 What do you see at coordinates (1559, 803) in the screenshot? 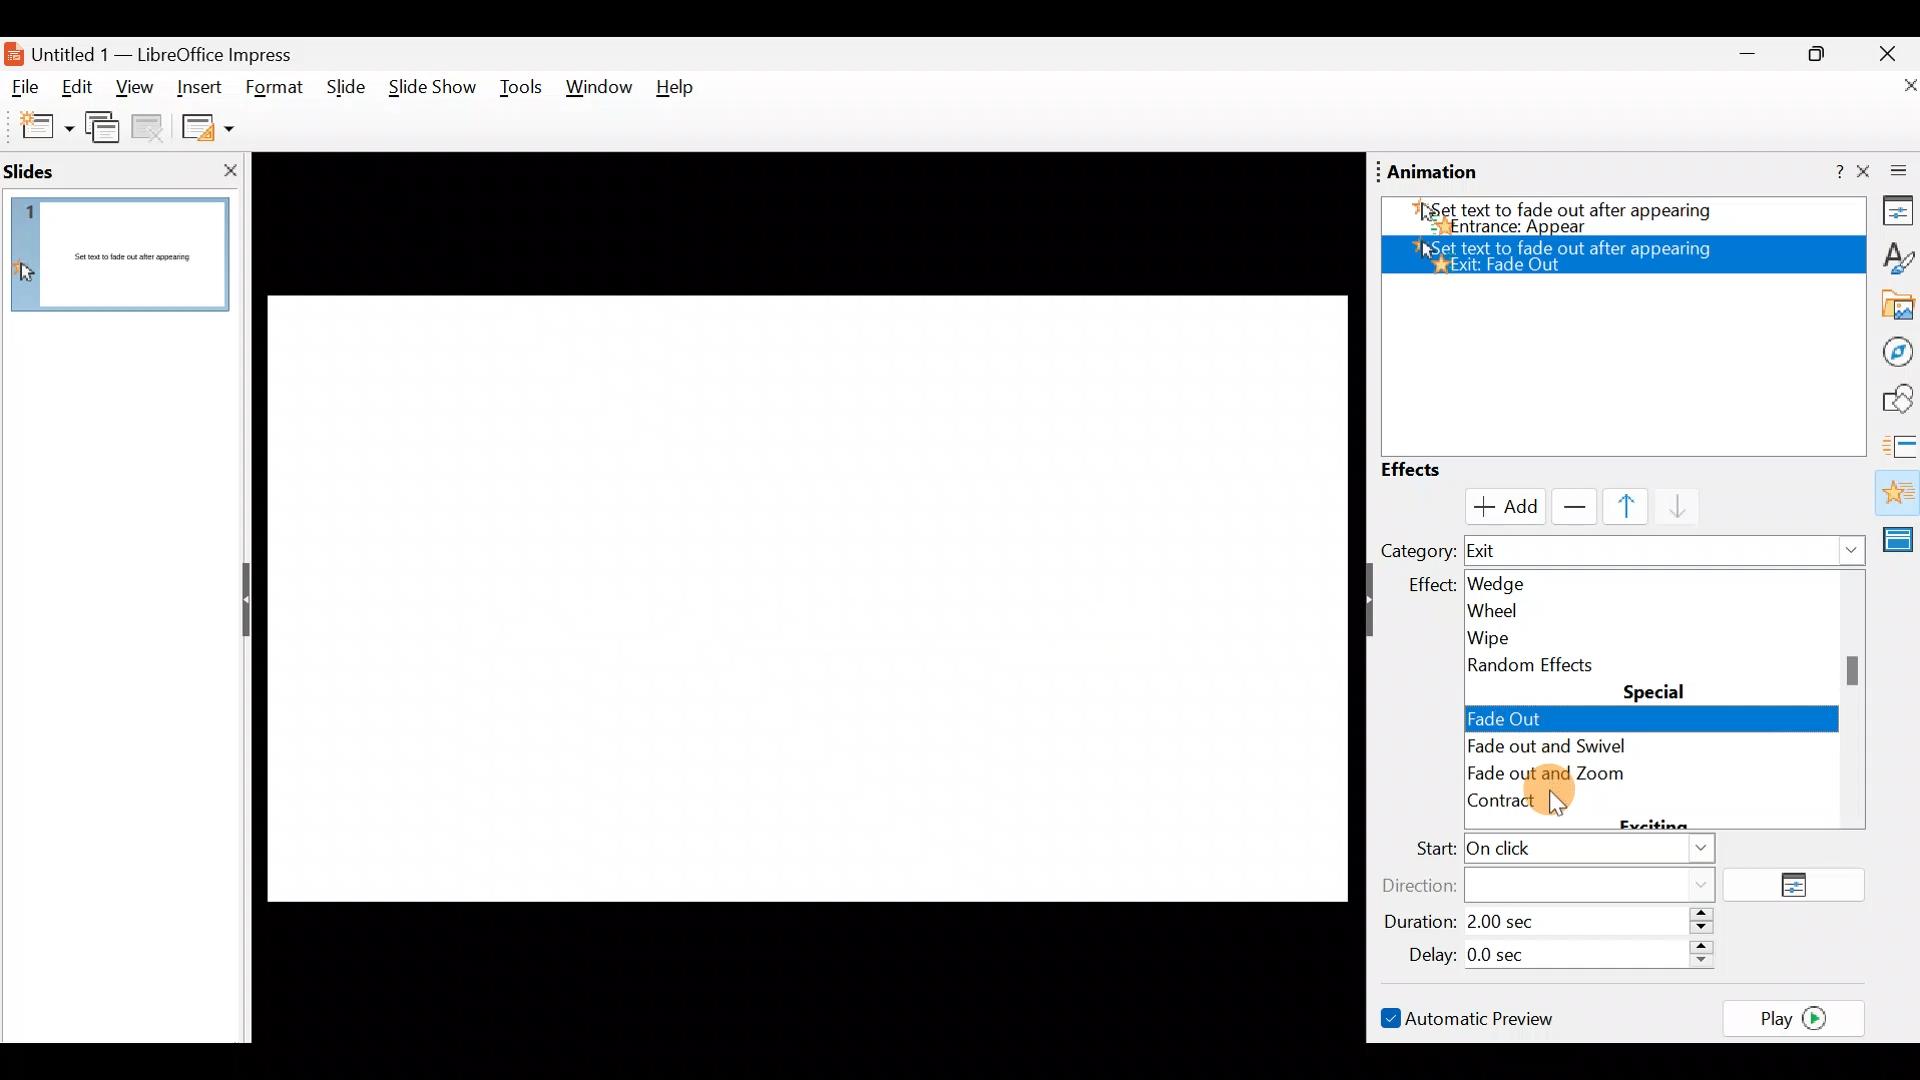
I see `Cursor` at bounding box center [1559, 803].